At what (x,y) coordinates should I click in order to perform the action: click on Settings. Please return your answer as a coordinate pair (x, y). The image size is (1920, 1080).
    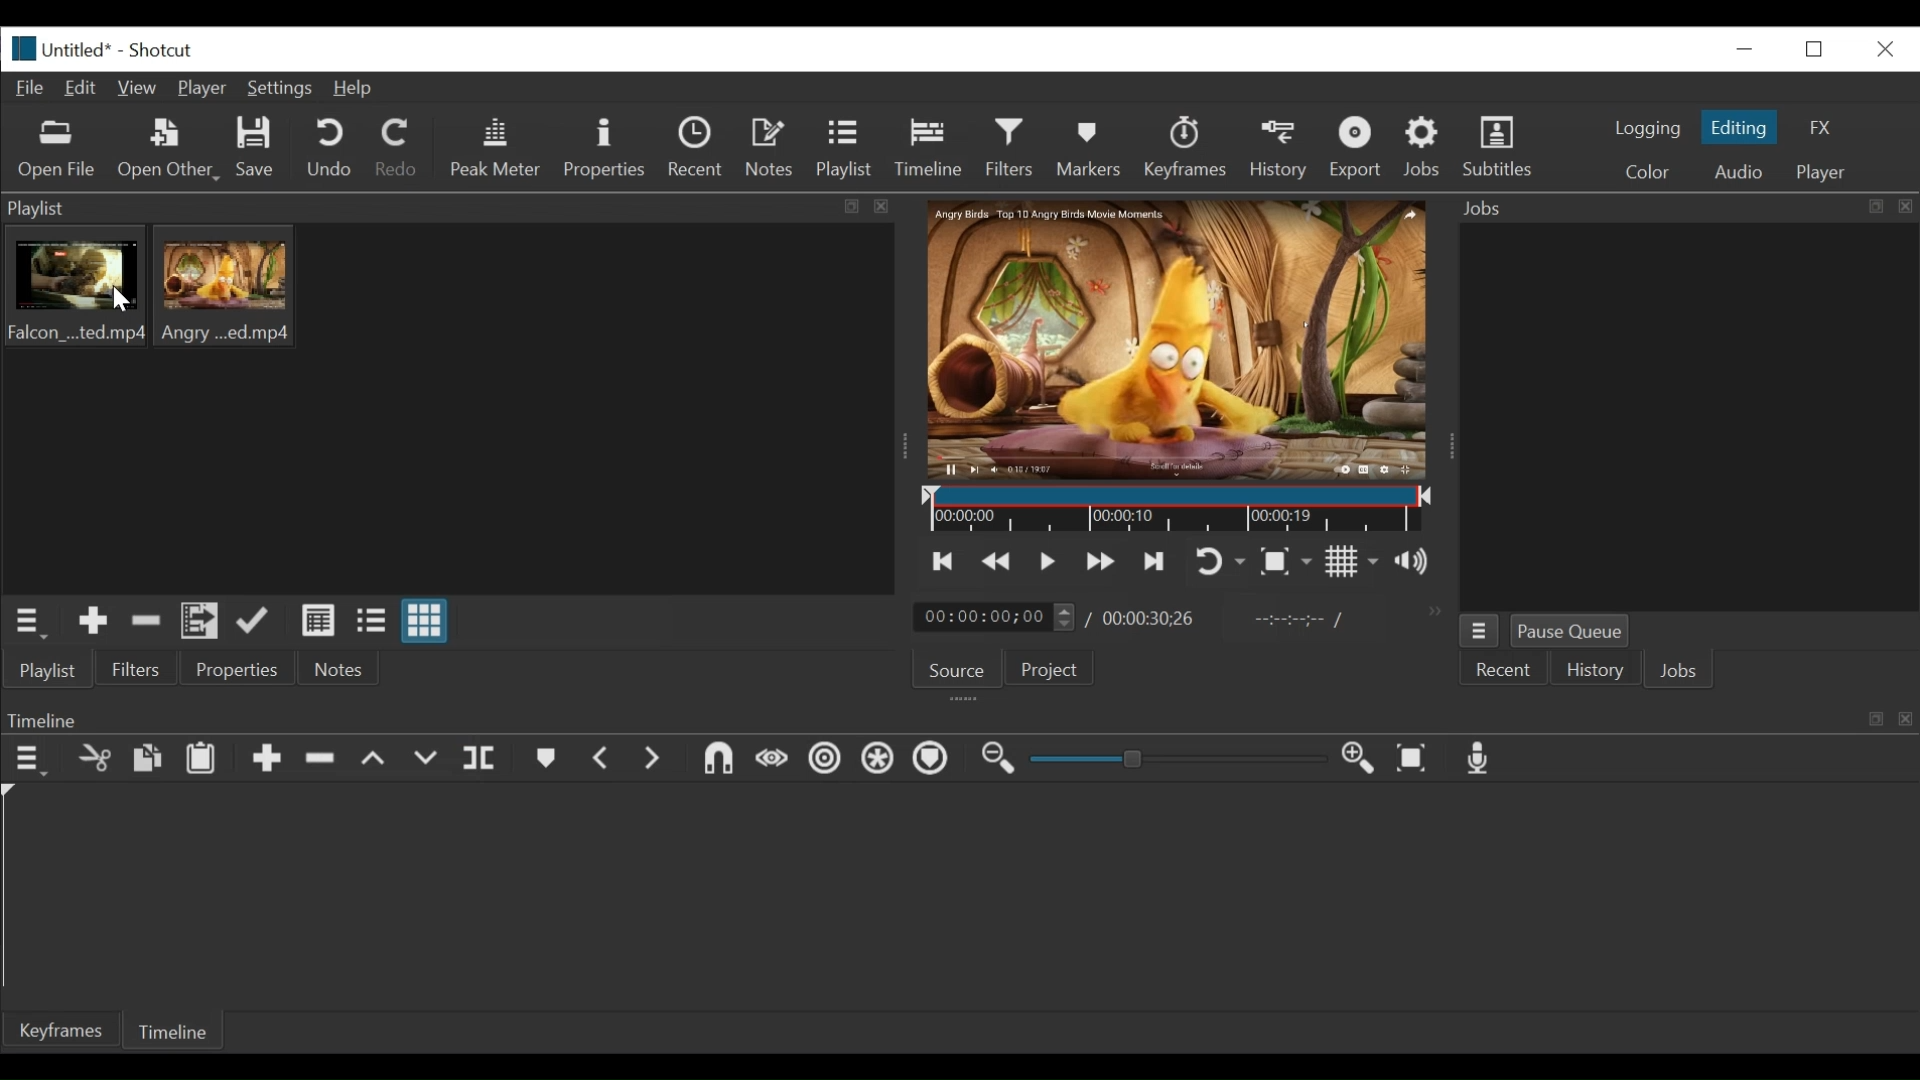
    Looking at the image, I should click on (284, 91).